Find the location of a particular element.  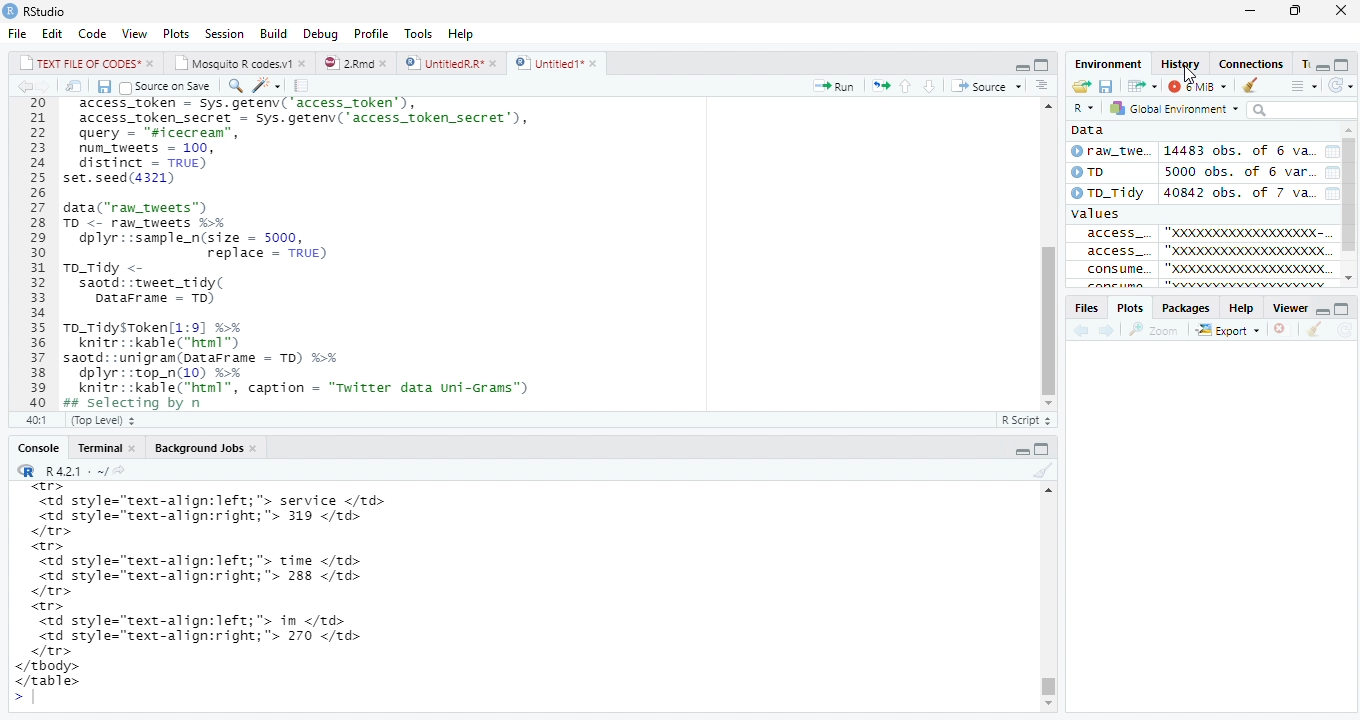

D | UntitledR.R* is located at coordinates (448, 63).